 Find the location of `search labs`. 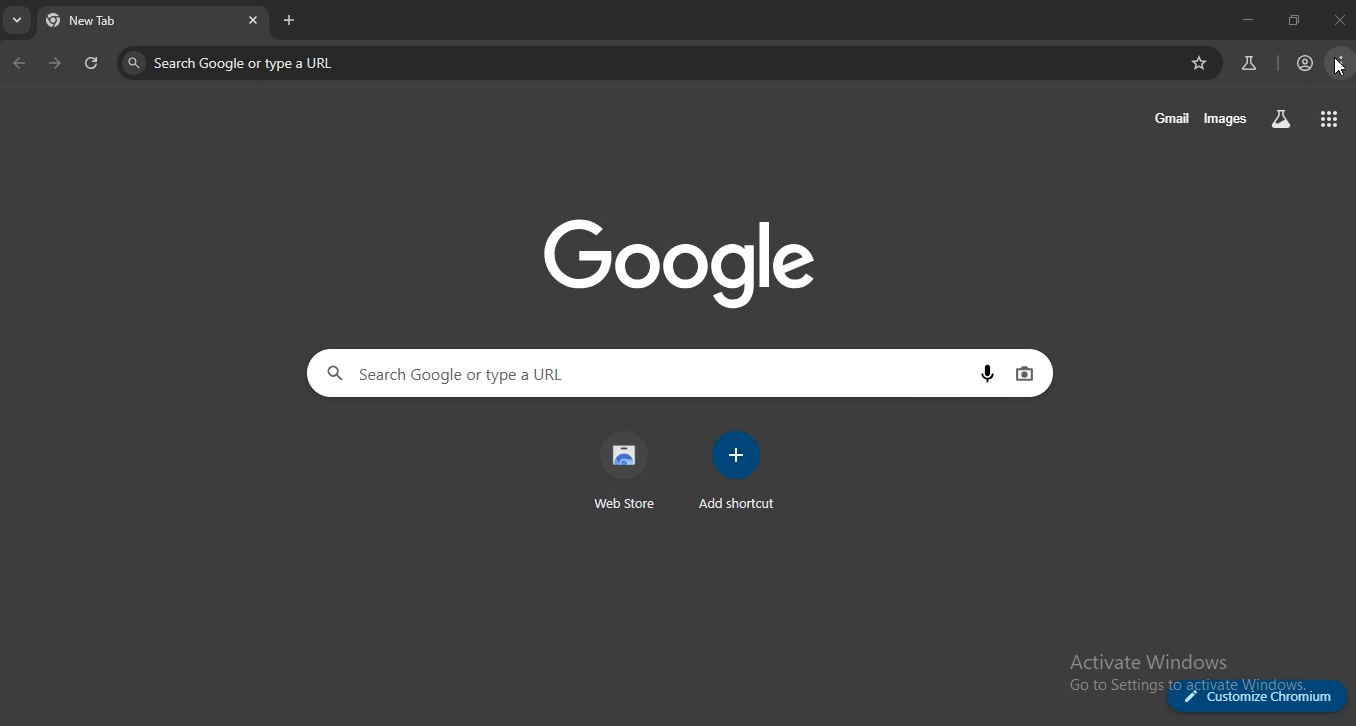

search labs is located at coordinates (1281, 118).